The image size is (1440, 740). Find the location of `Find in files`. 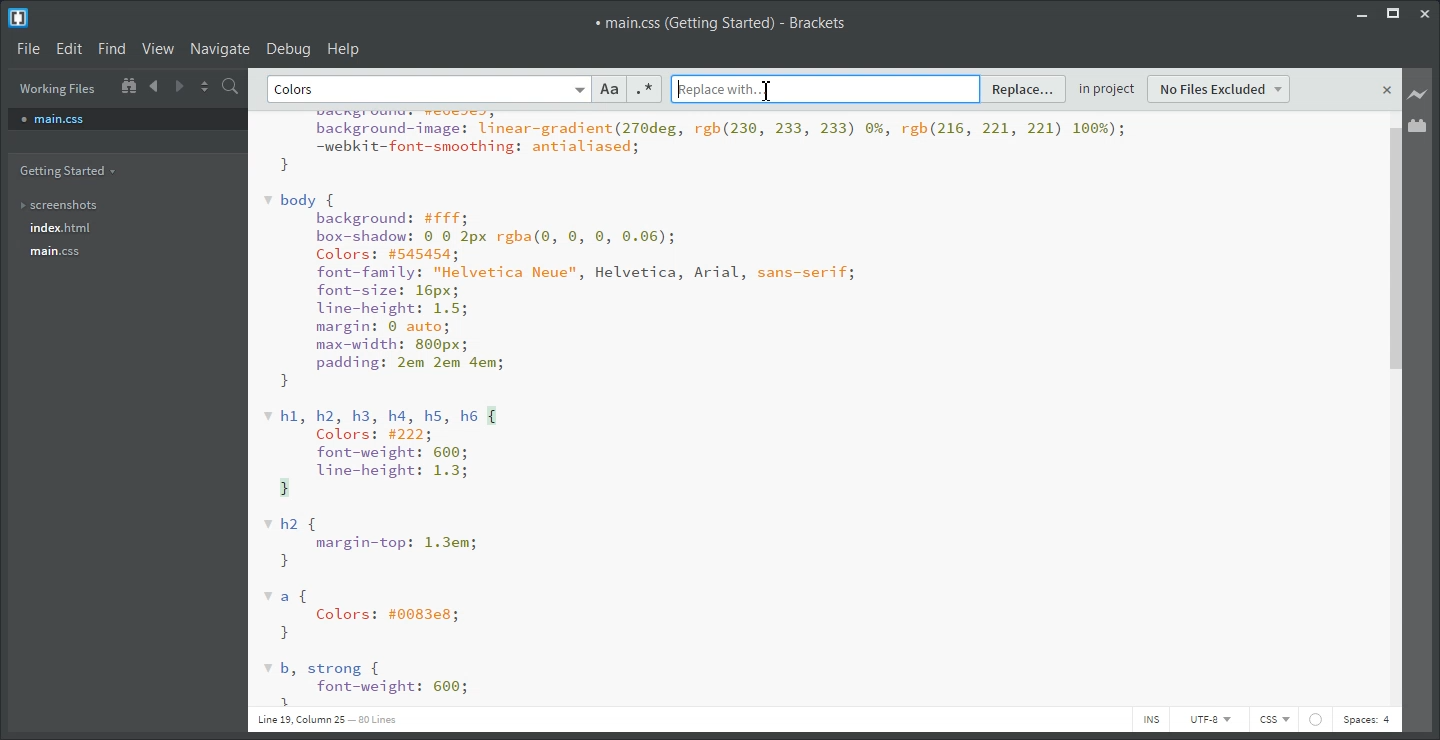

Find in files is located at coordinates (232, 86).